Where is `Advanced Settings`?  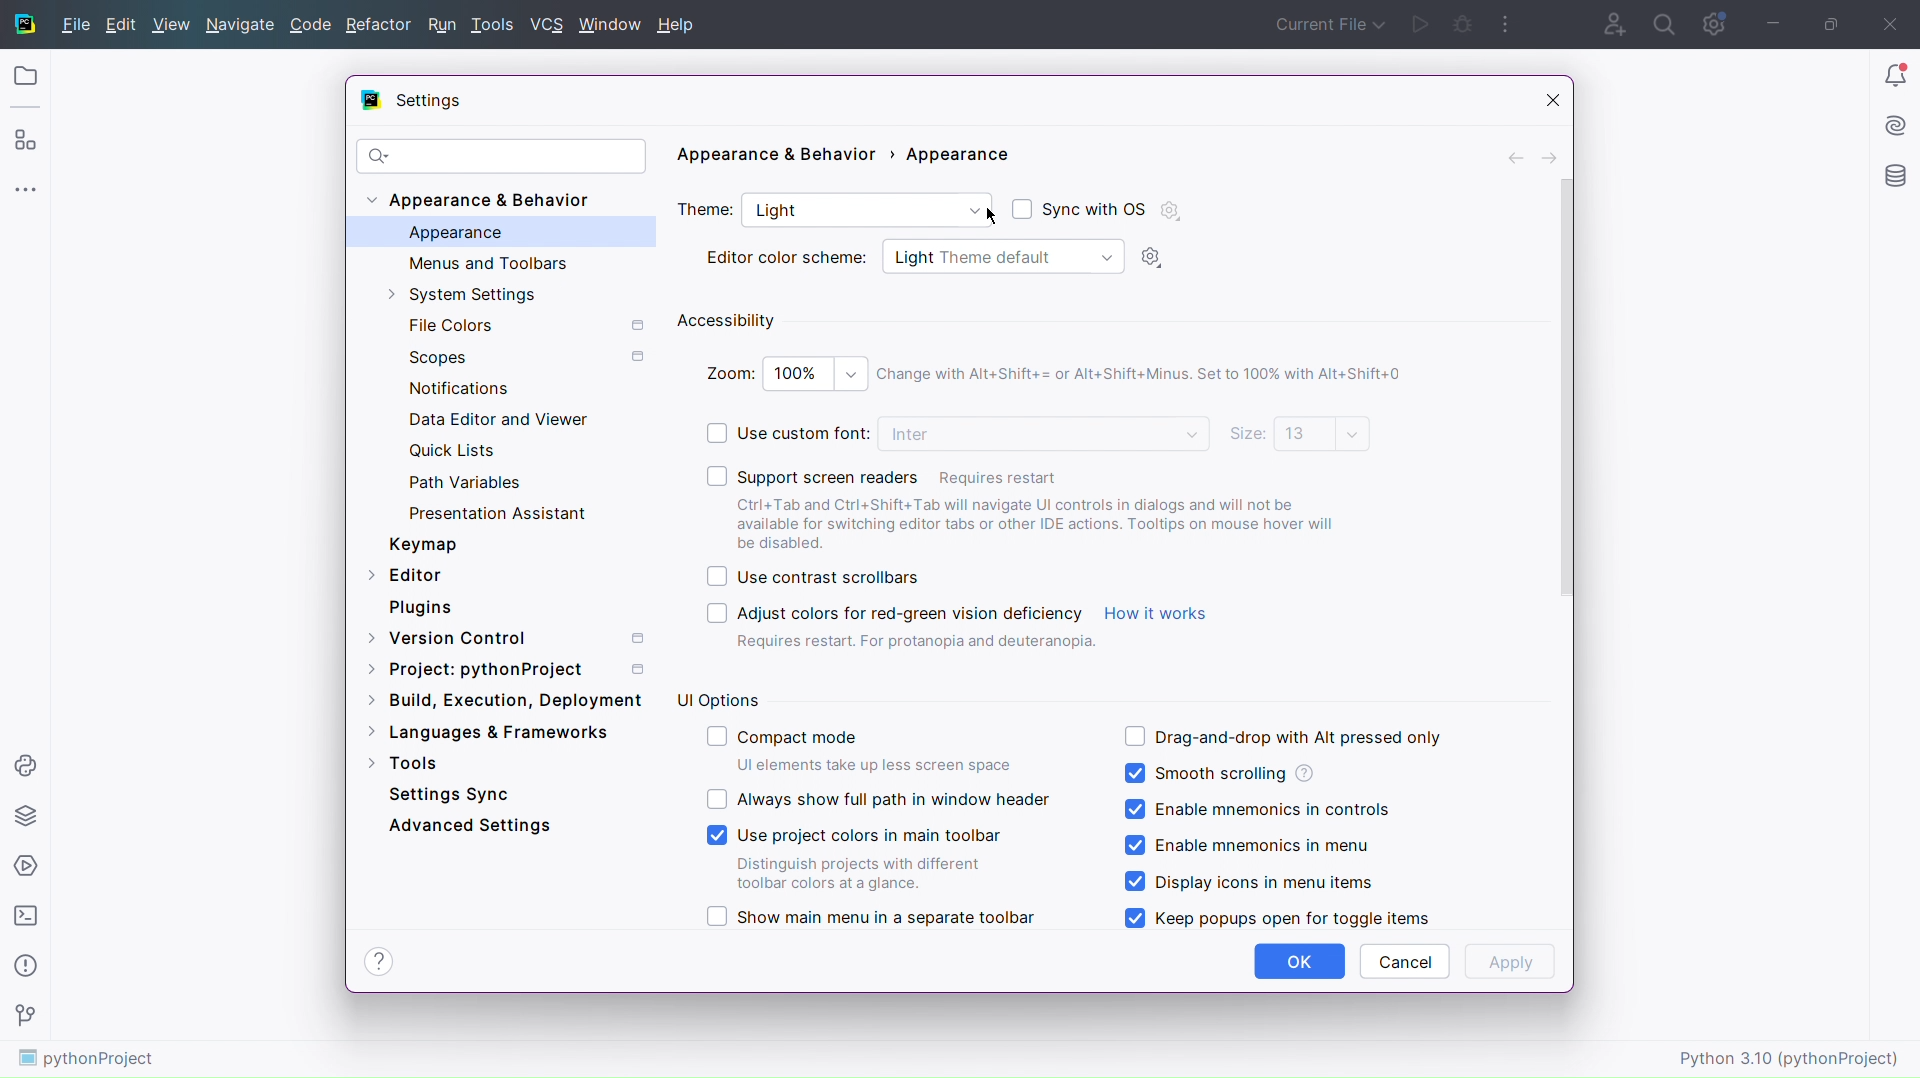 Advanced Settings is located at coordinates (473, 824).